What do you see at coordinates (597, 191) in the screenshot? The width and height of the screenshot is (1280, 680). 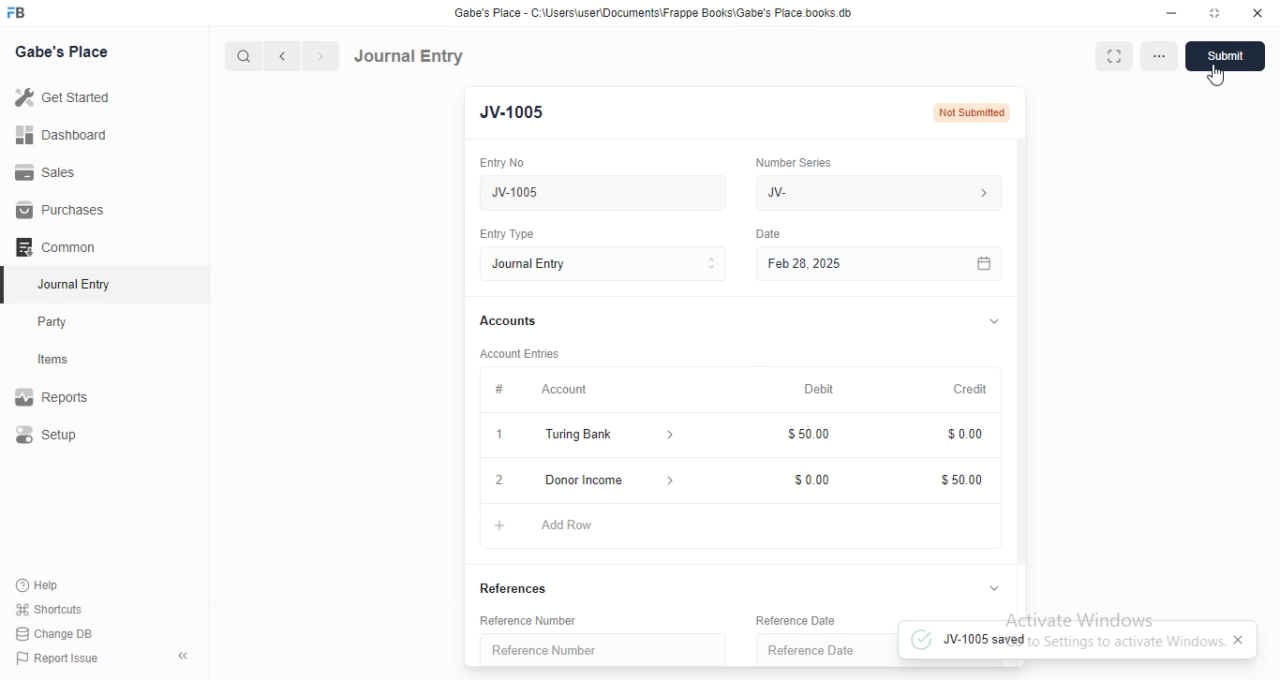 I see `New Journal Entry 06` at bounding box center [597, 191].